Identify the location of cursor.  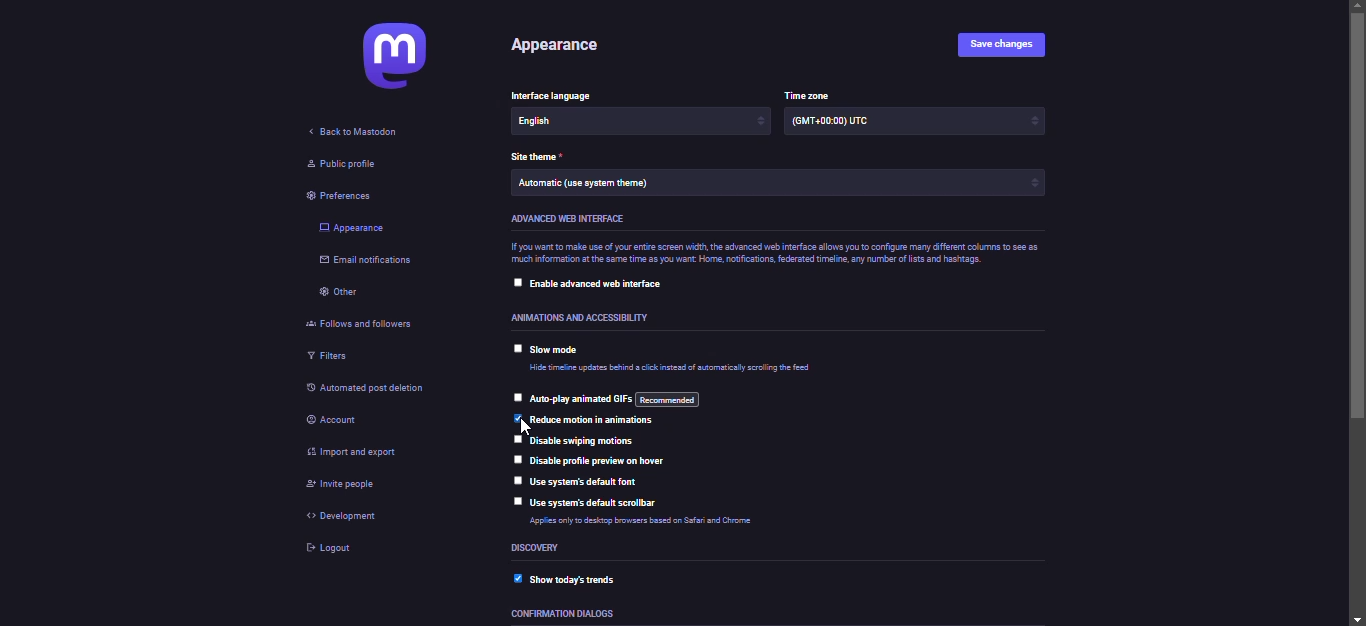
(516, 427).